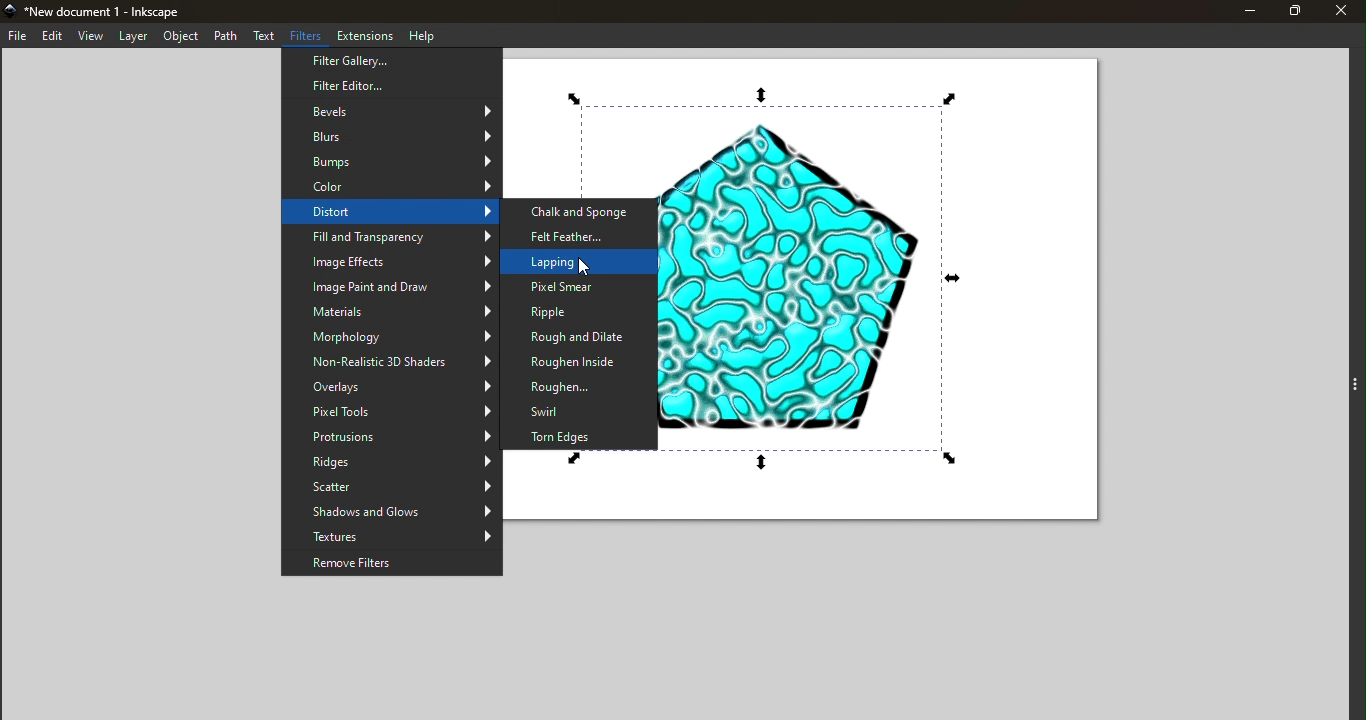 The image size is (1366, 720). Describe the element at coordinates (91, 37) in the screenshot. I see `View` at that location.